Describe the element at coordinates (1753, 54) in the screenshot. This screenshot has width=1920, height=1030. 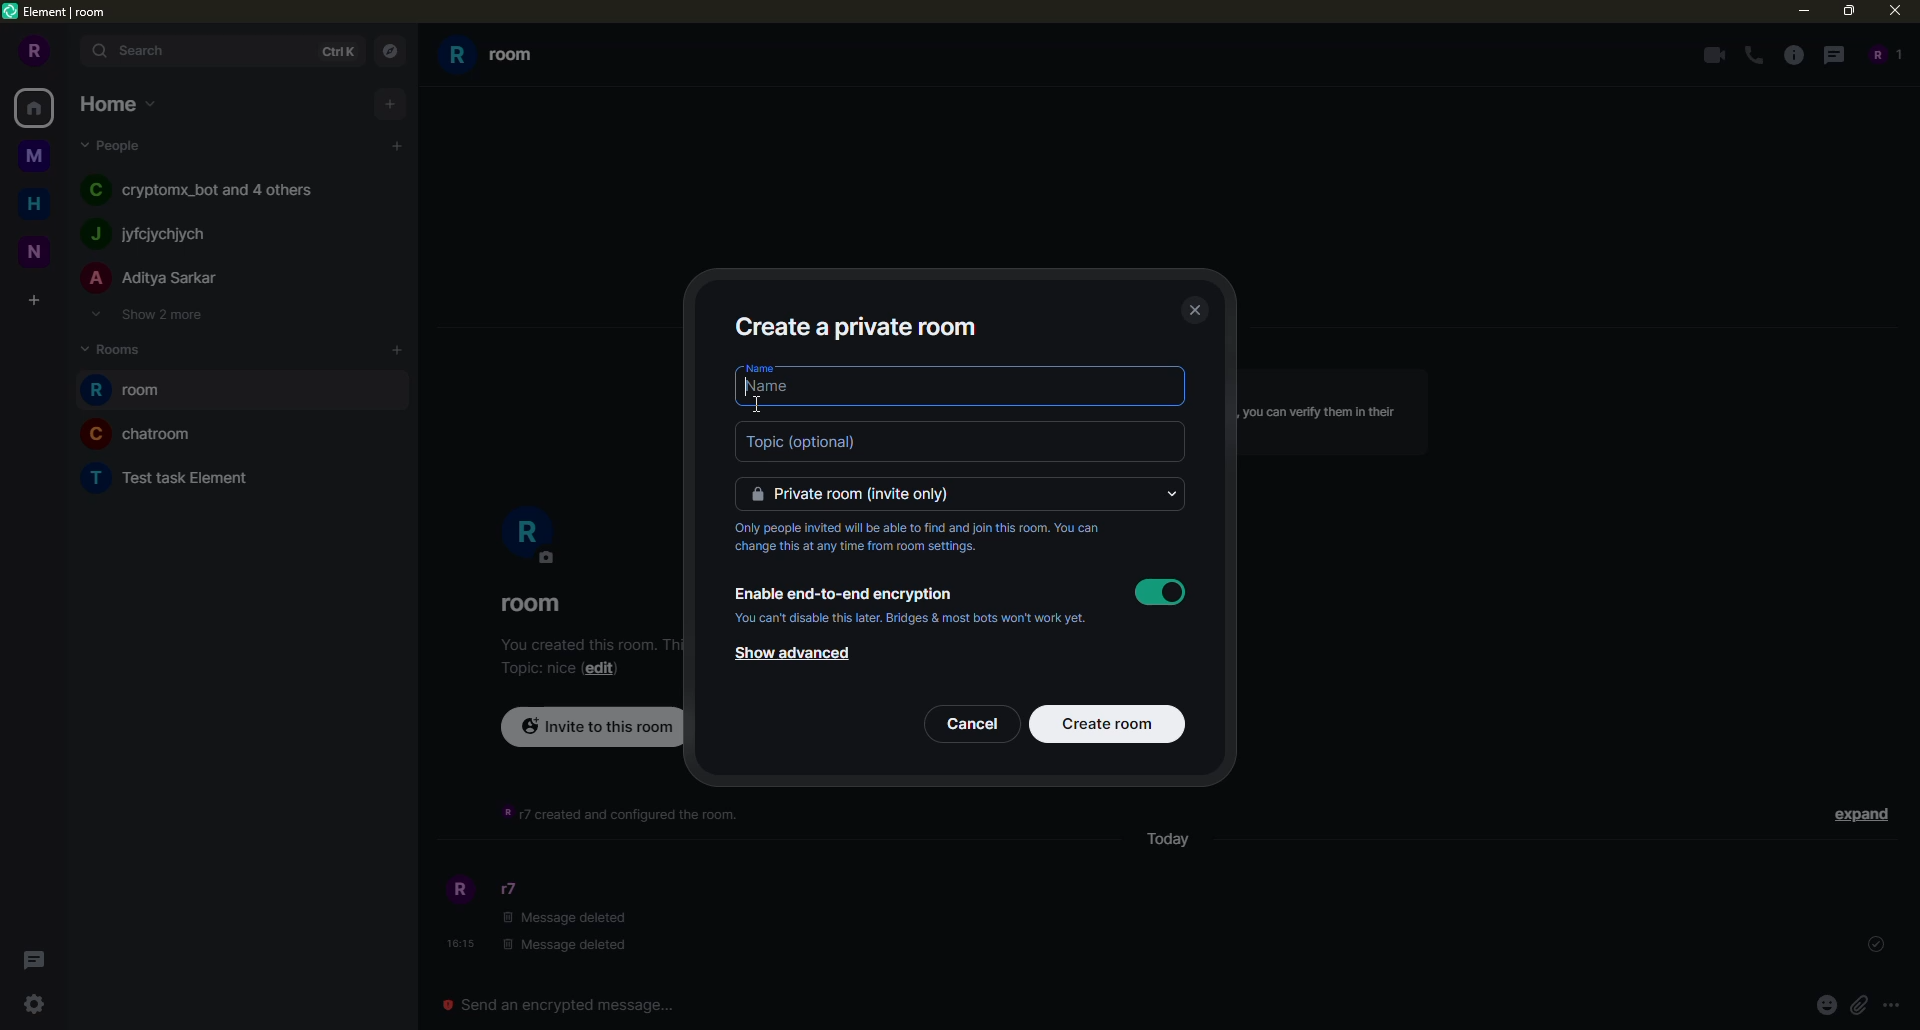
I see `voice call` at that location.